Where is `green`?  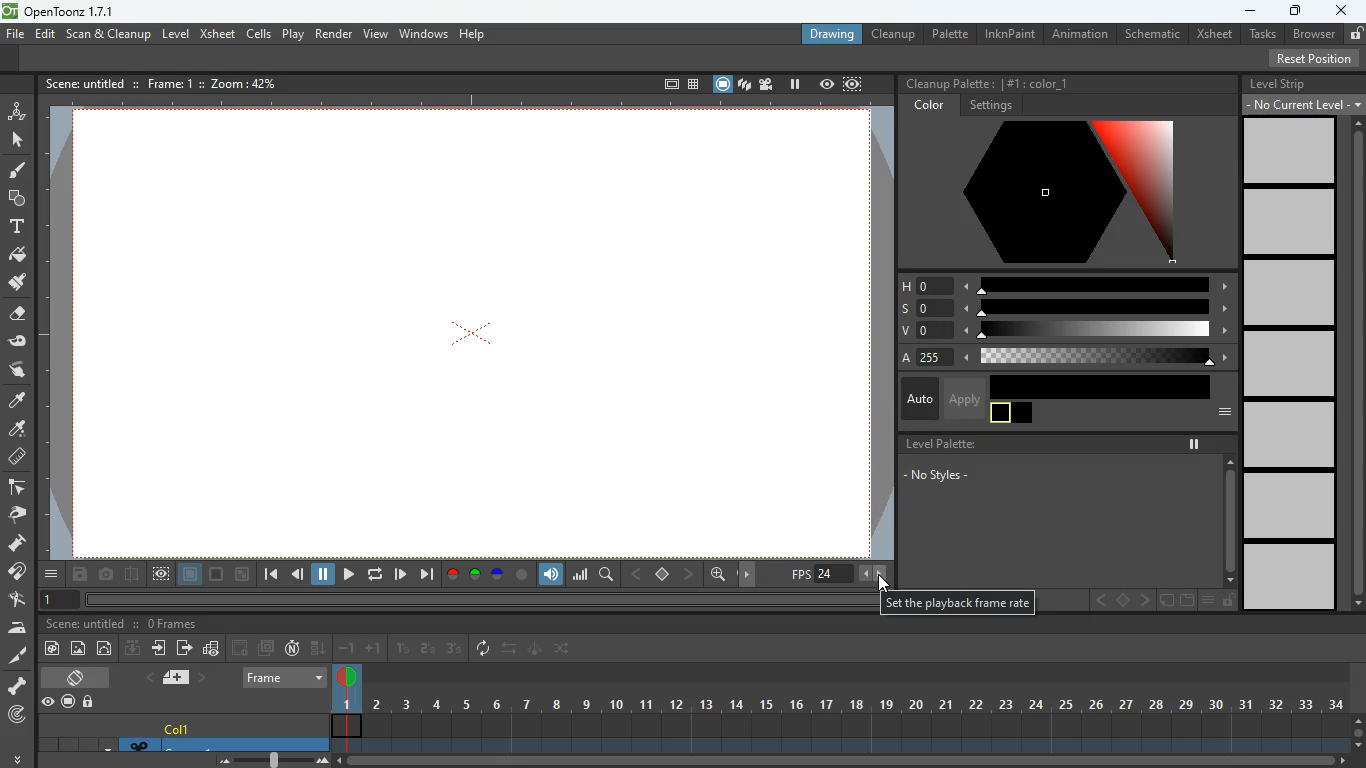
green is located at coordinates (477, 576).